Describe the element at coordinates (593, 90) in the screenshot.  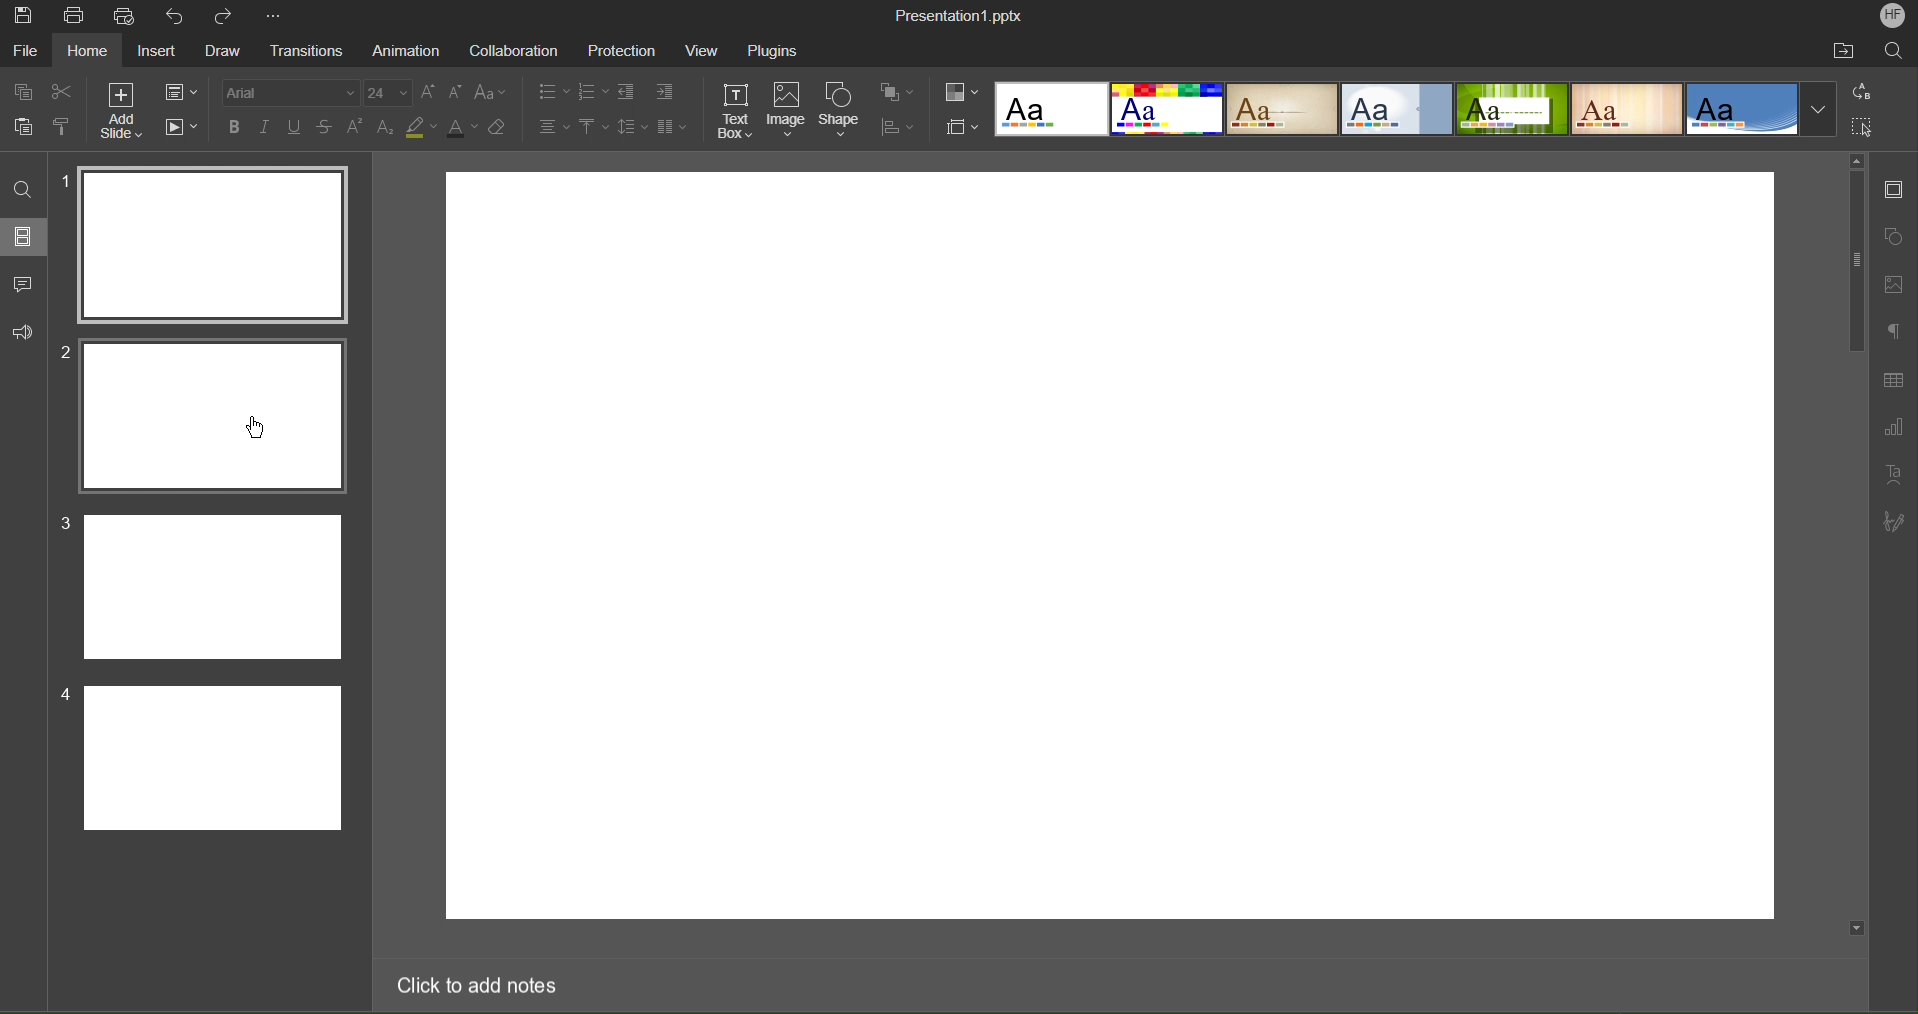
I see `Numbered List` at that location.